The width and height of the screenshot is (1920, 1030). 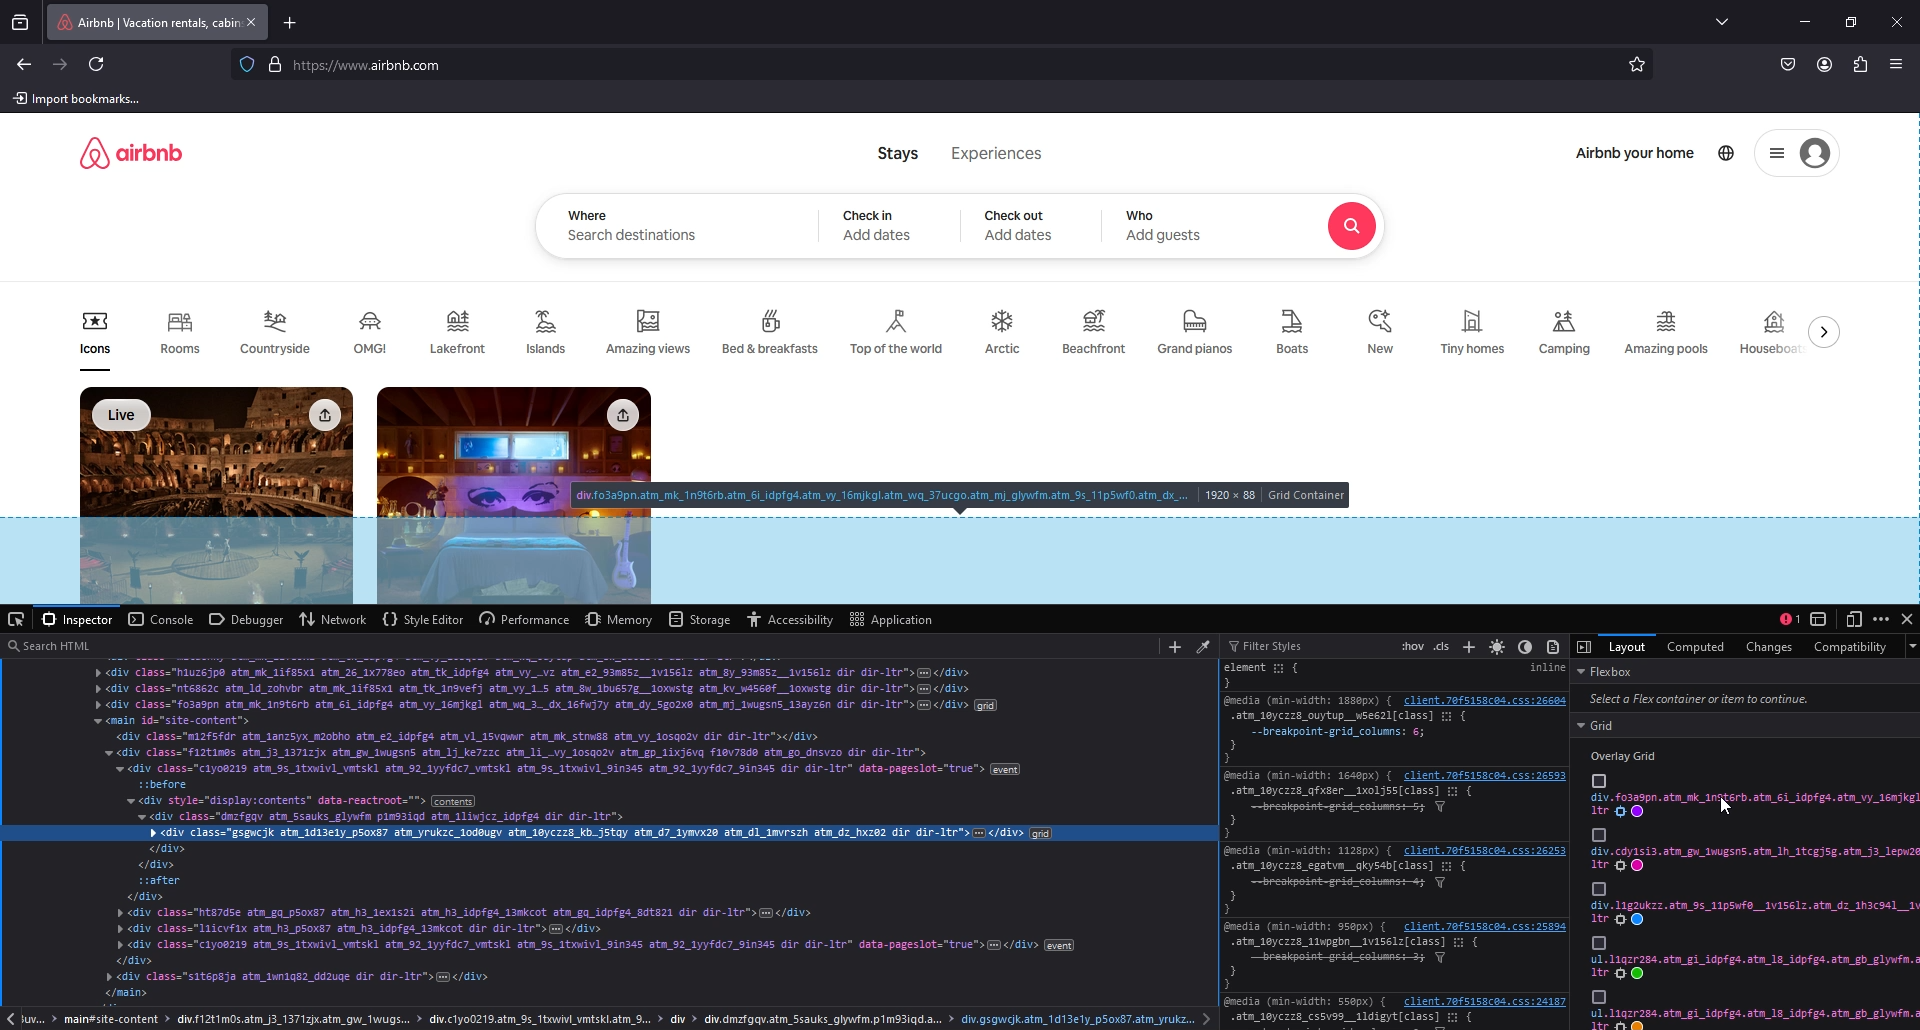 I want to click on code, so click(x=609, y=834).